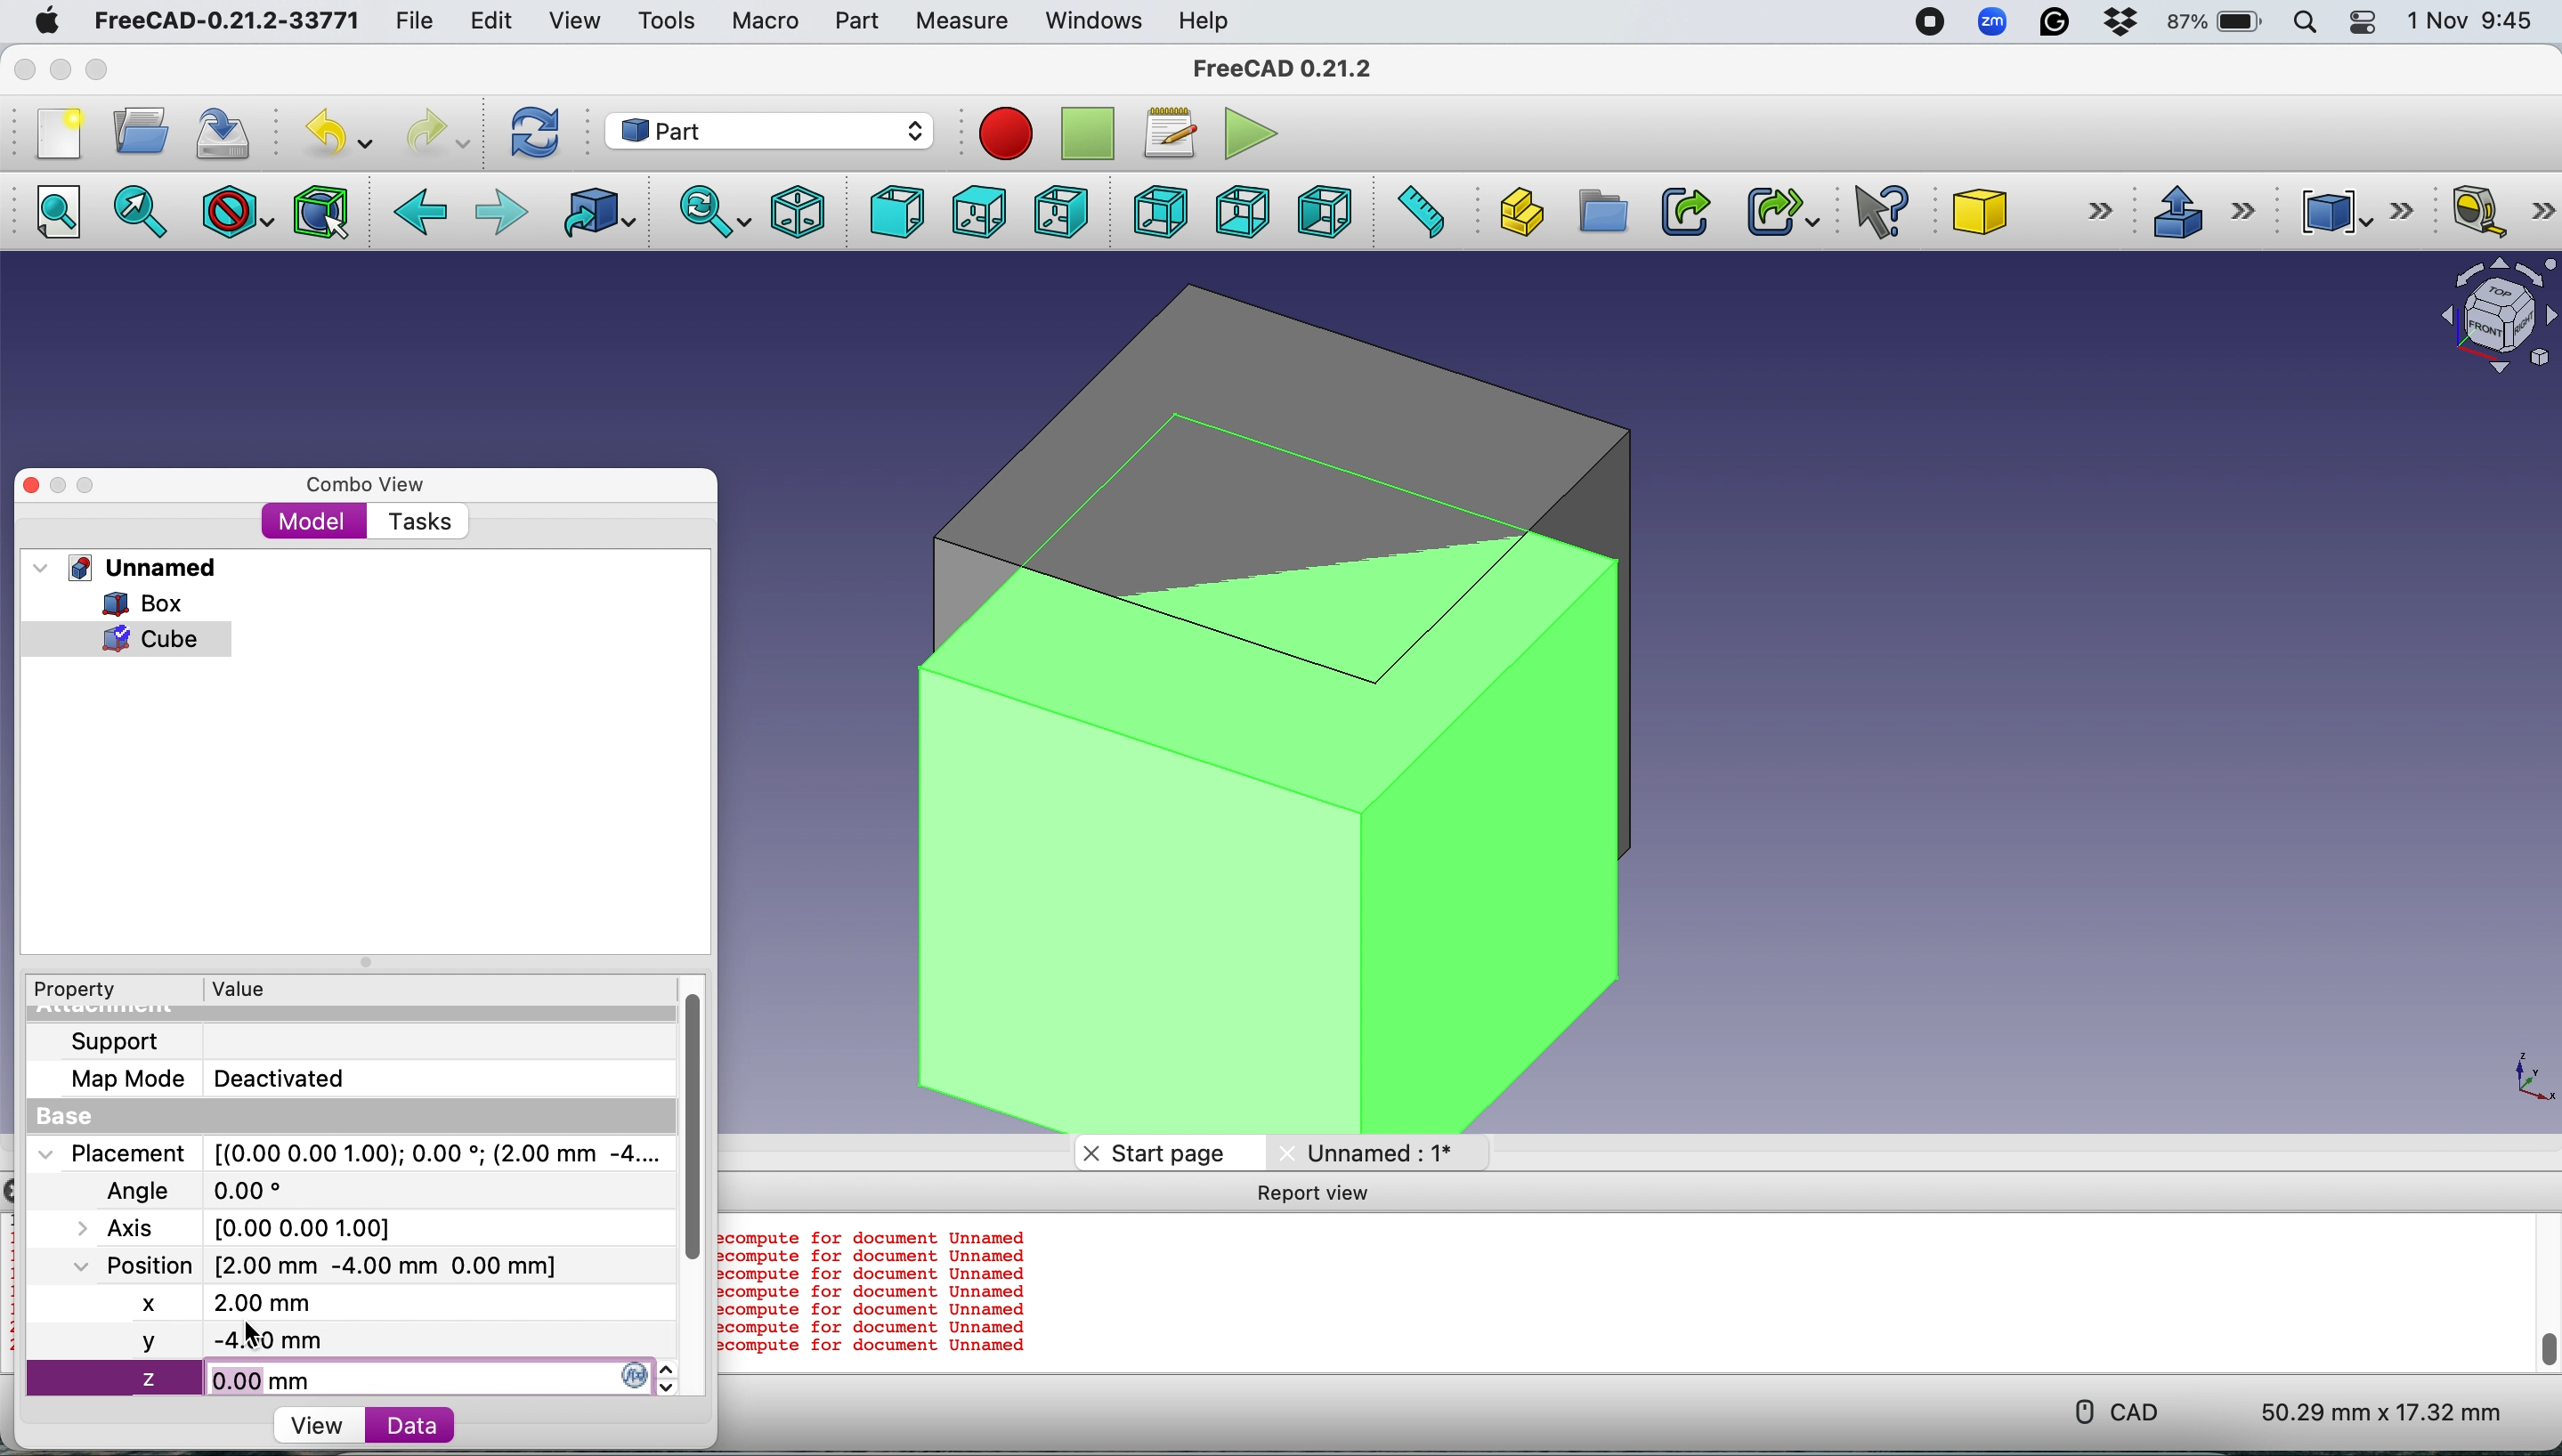 This screenshot has height=1456, width=2562. What do you see at coordinates (2122, 25) in the screenshot?
I see `Dropbox` at bounding box center [2122, 25].